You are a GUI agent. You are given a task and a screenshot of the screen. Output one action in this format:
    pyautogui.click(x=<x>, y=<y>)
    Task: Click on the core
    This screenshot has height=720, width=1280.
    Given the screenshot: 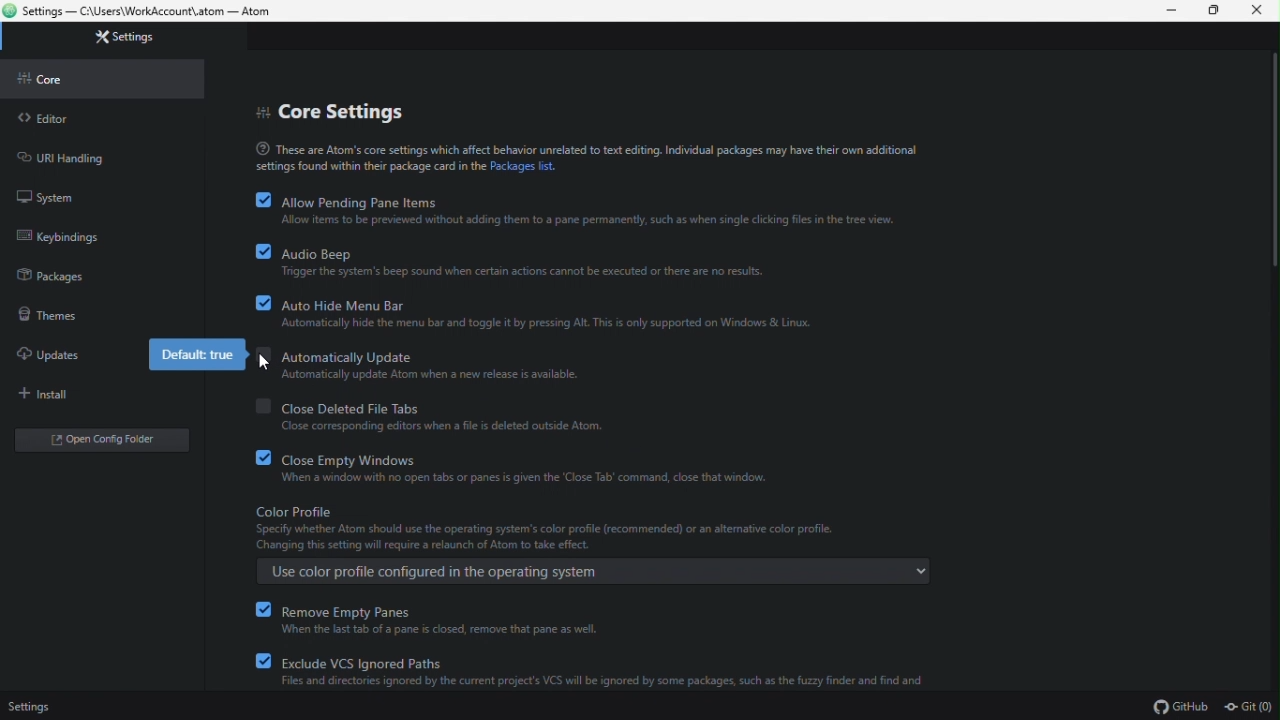 What is the action you would take?
    pyautogui.click(x=46, y=77)
    